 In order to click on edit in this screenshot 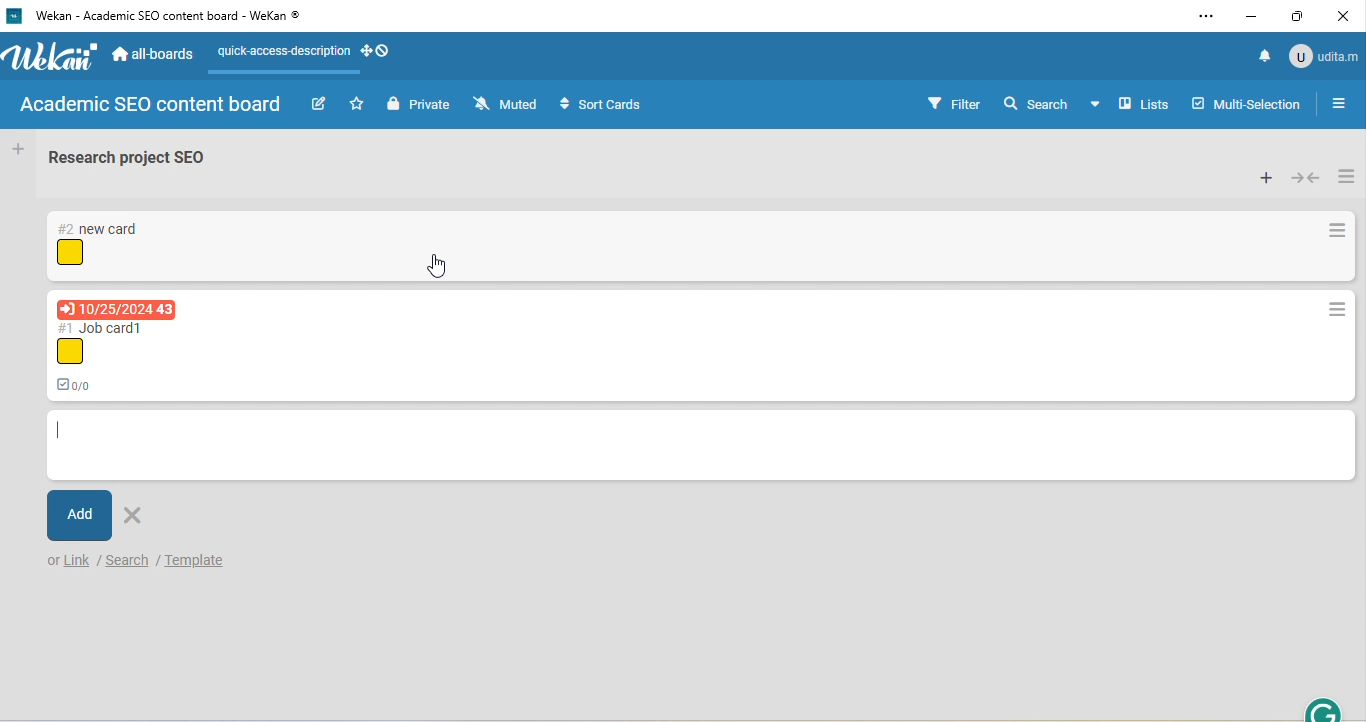, I will do `click(318, 105)`.